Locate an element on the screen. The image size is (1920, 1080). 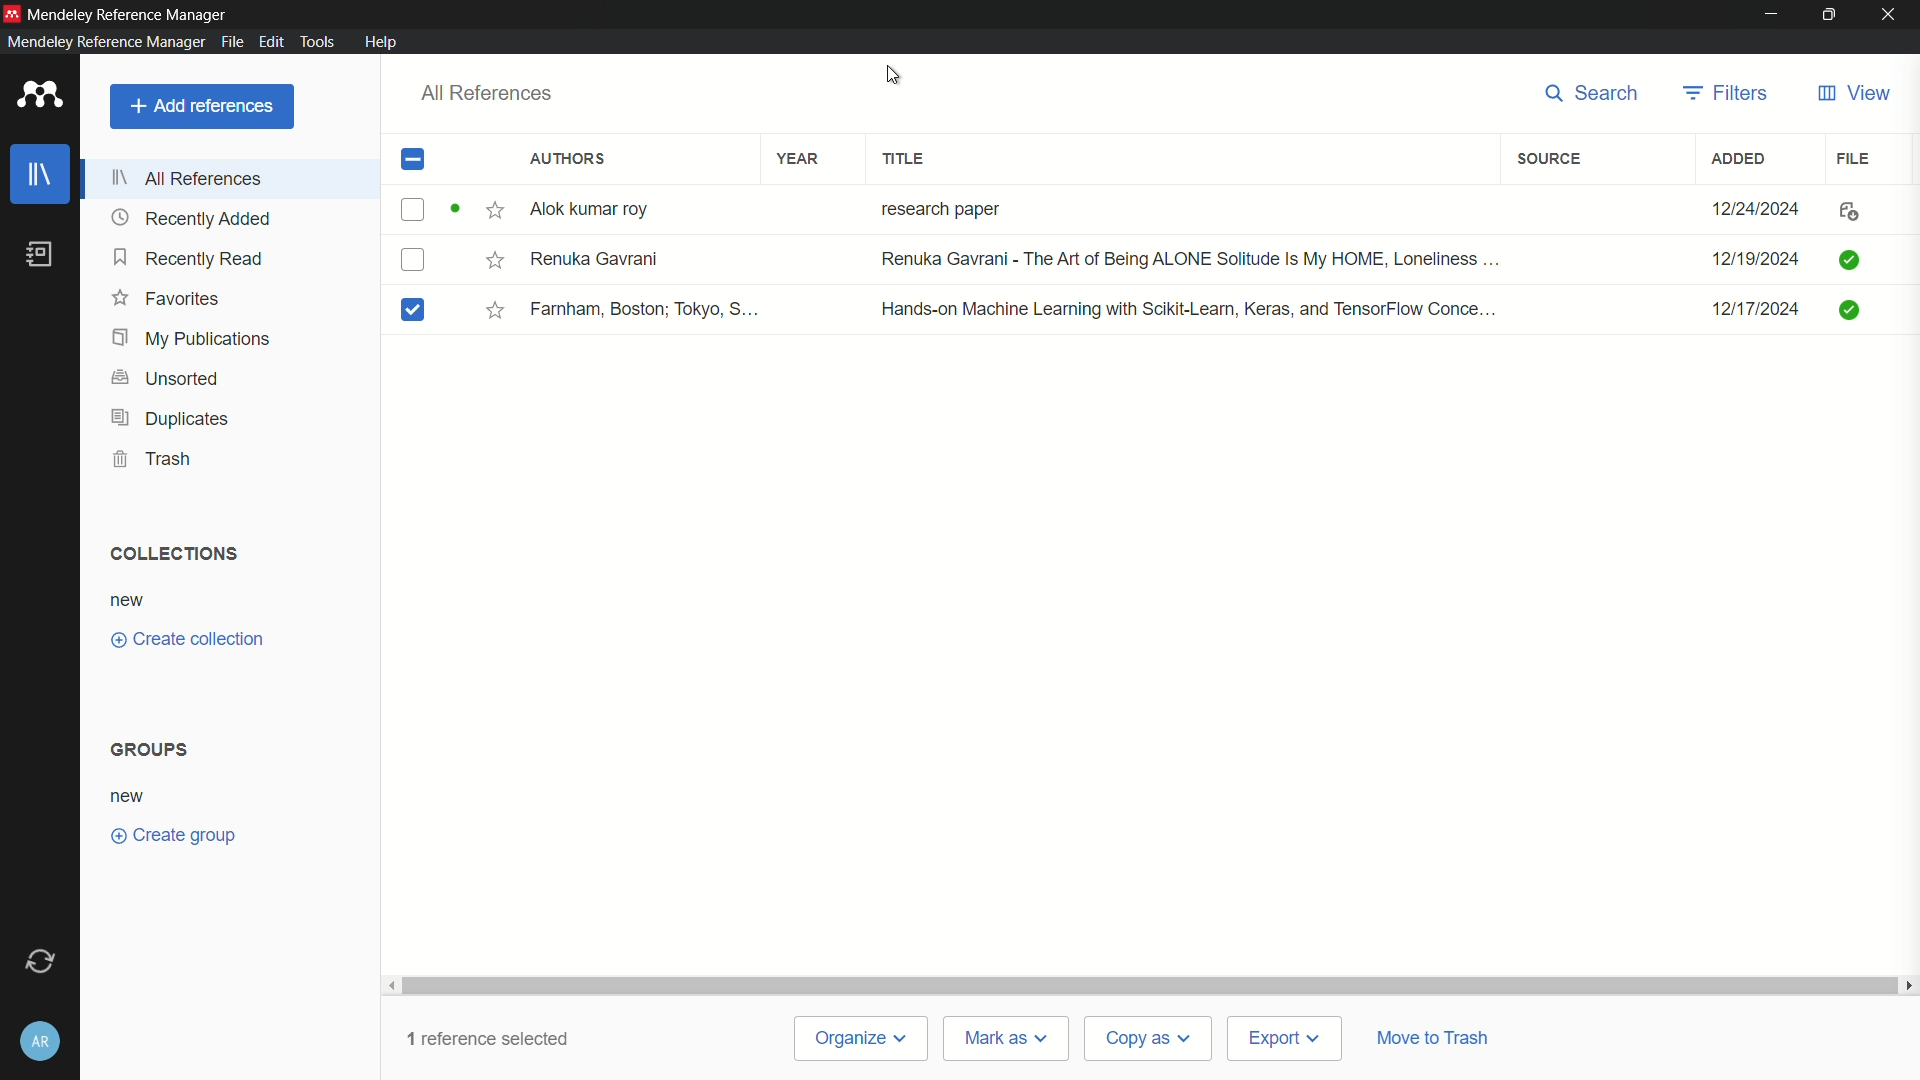
collections is located at coordinates (172, 554).